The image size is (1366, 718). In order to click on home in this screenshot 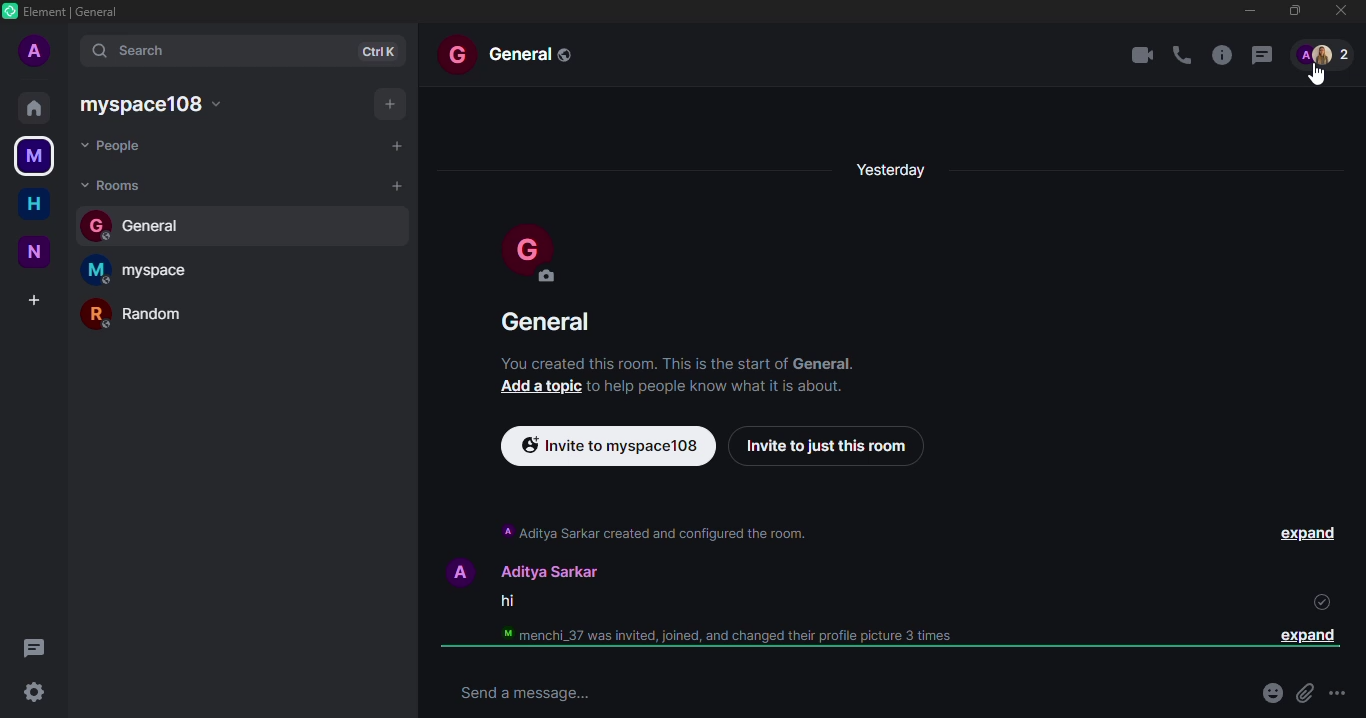, I will do `click(36, 202)`.